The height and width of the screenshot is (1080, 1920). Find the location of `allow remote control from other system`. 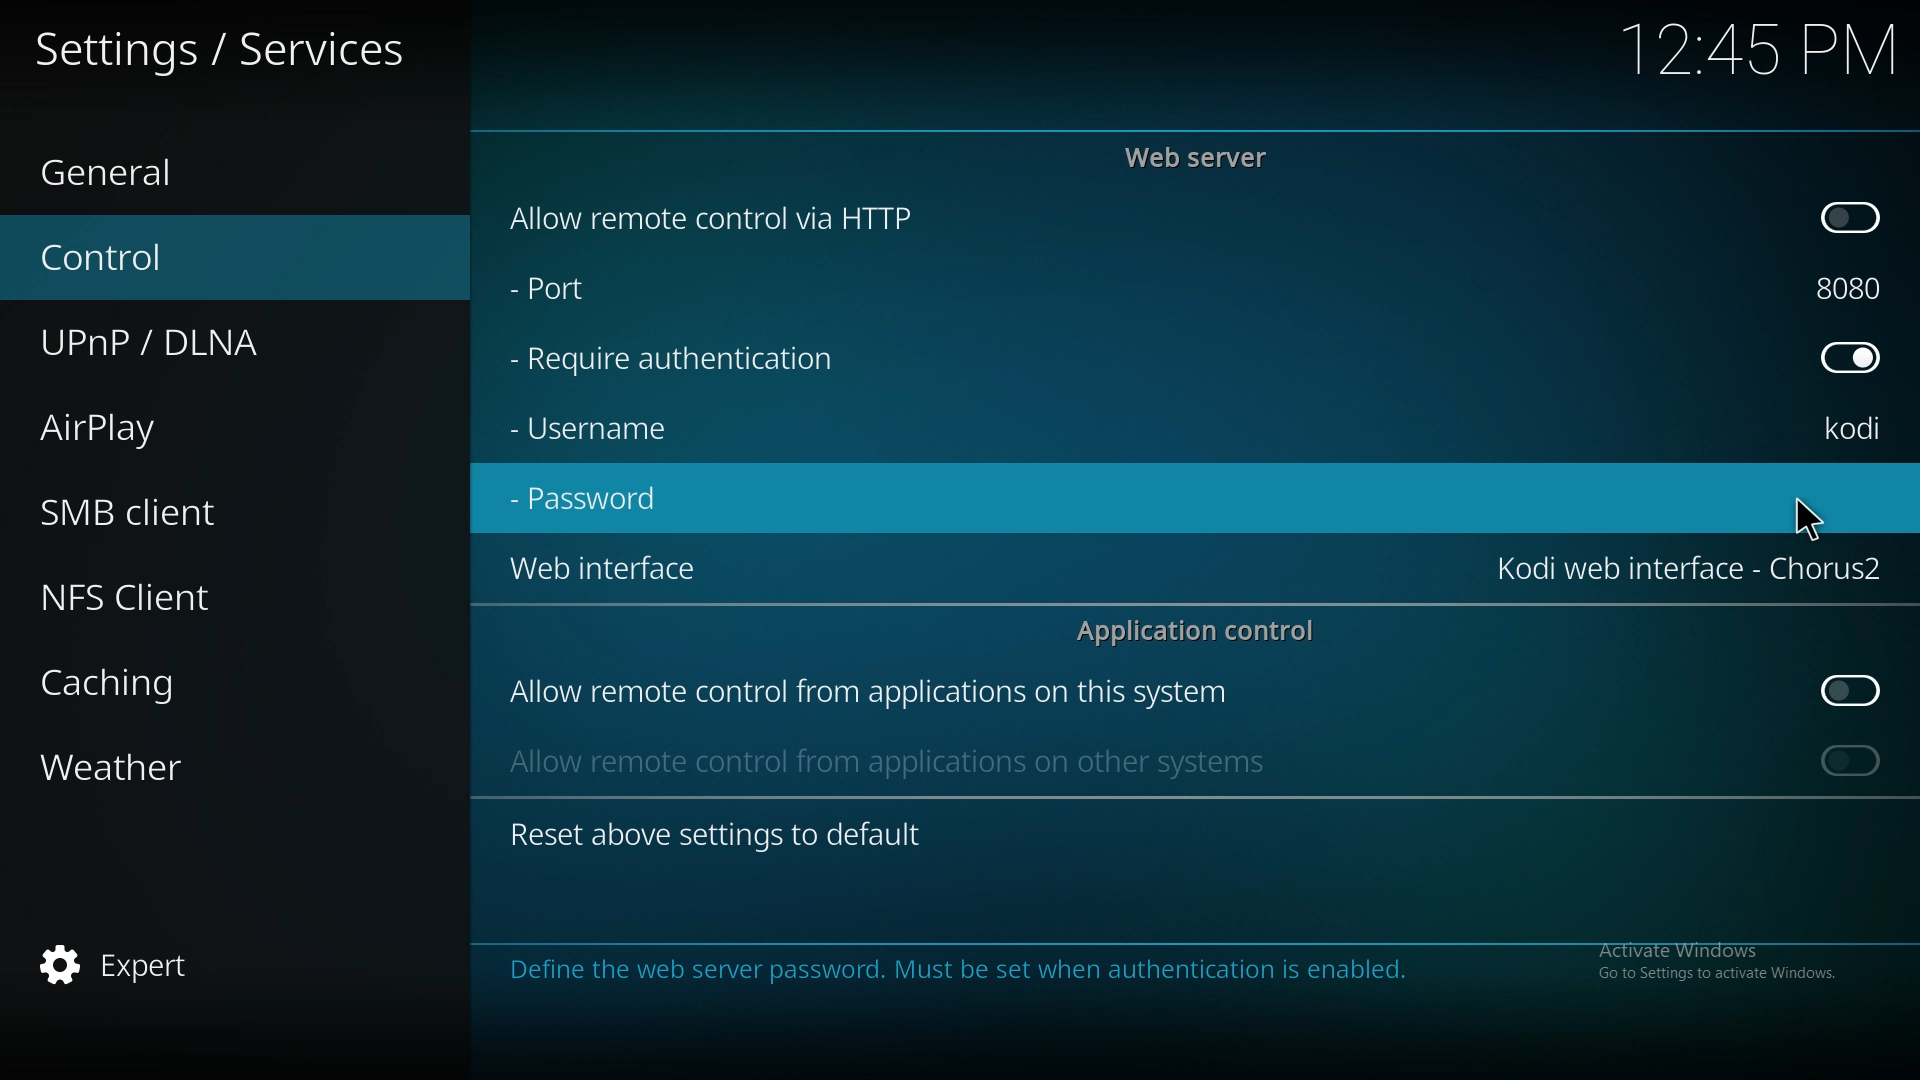

allow remote control from other system is located at coordinates (884, 760).